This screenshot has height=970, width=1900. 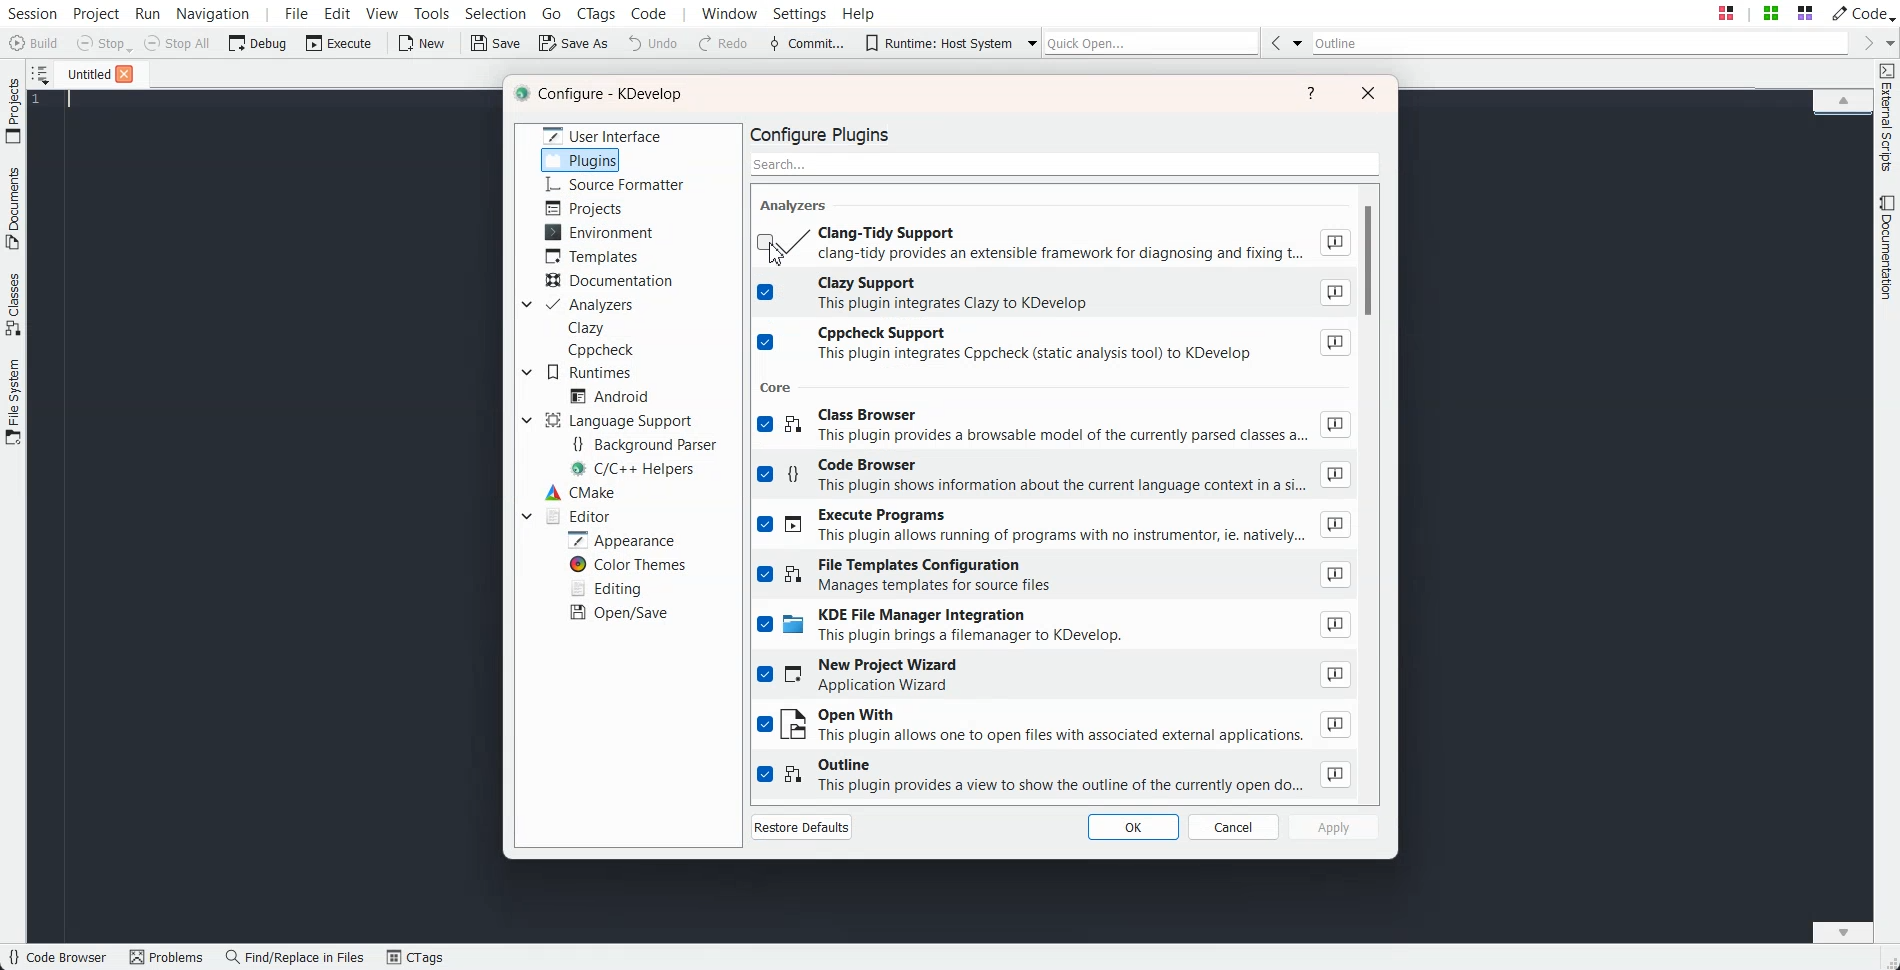 I want to click on Scroll down, so click(x=1843, y=931).